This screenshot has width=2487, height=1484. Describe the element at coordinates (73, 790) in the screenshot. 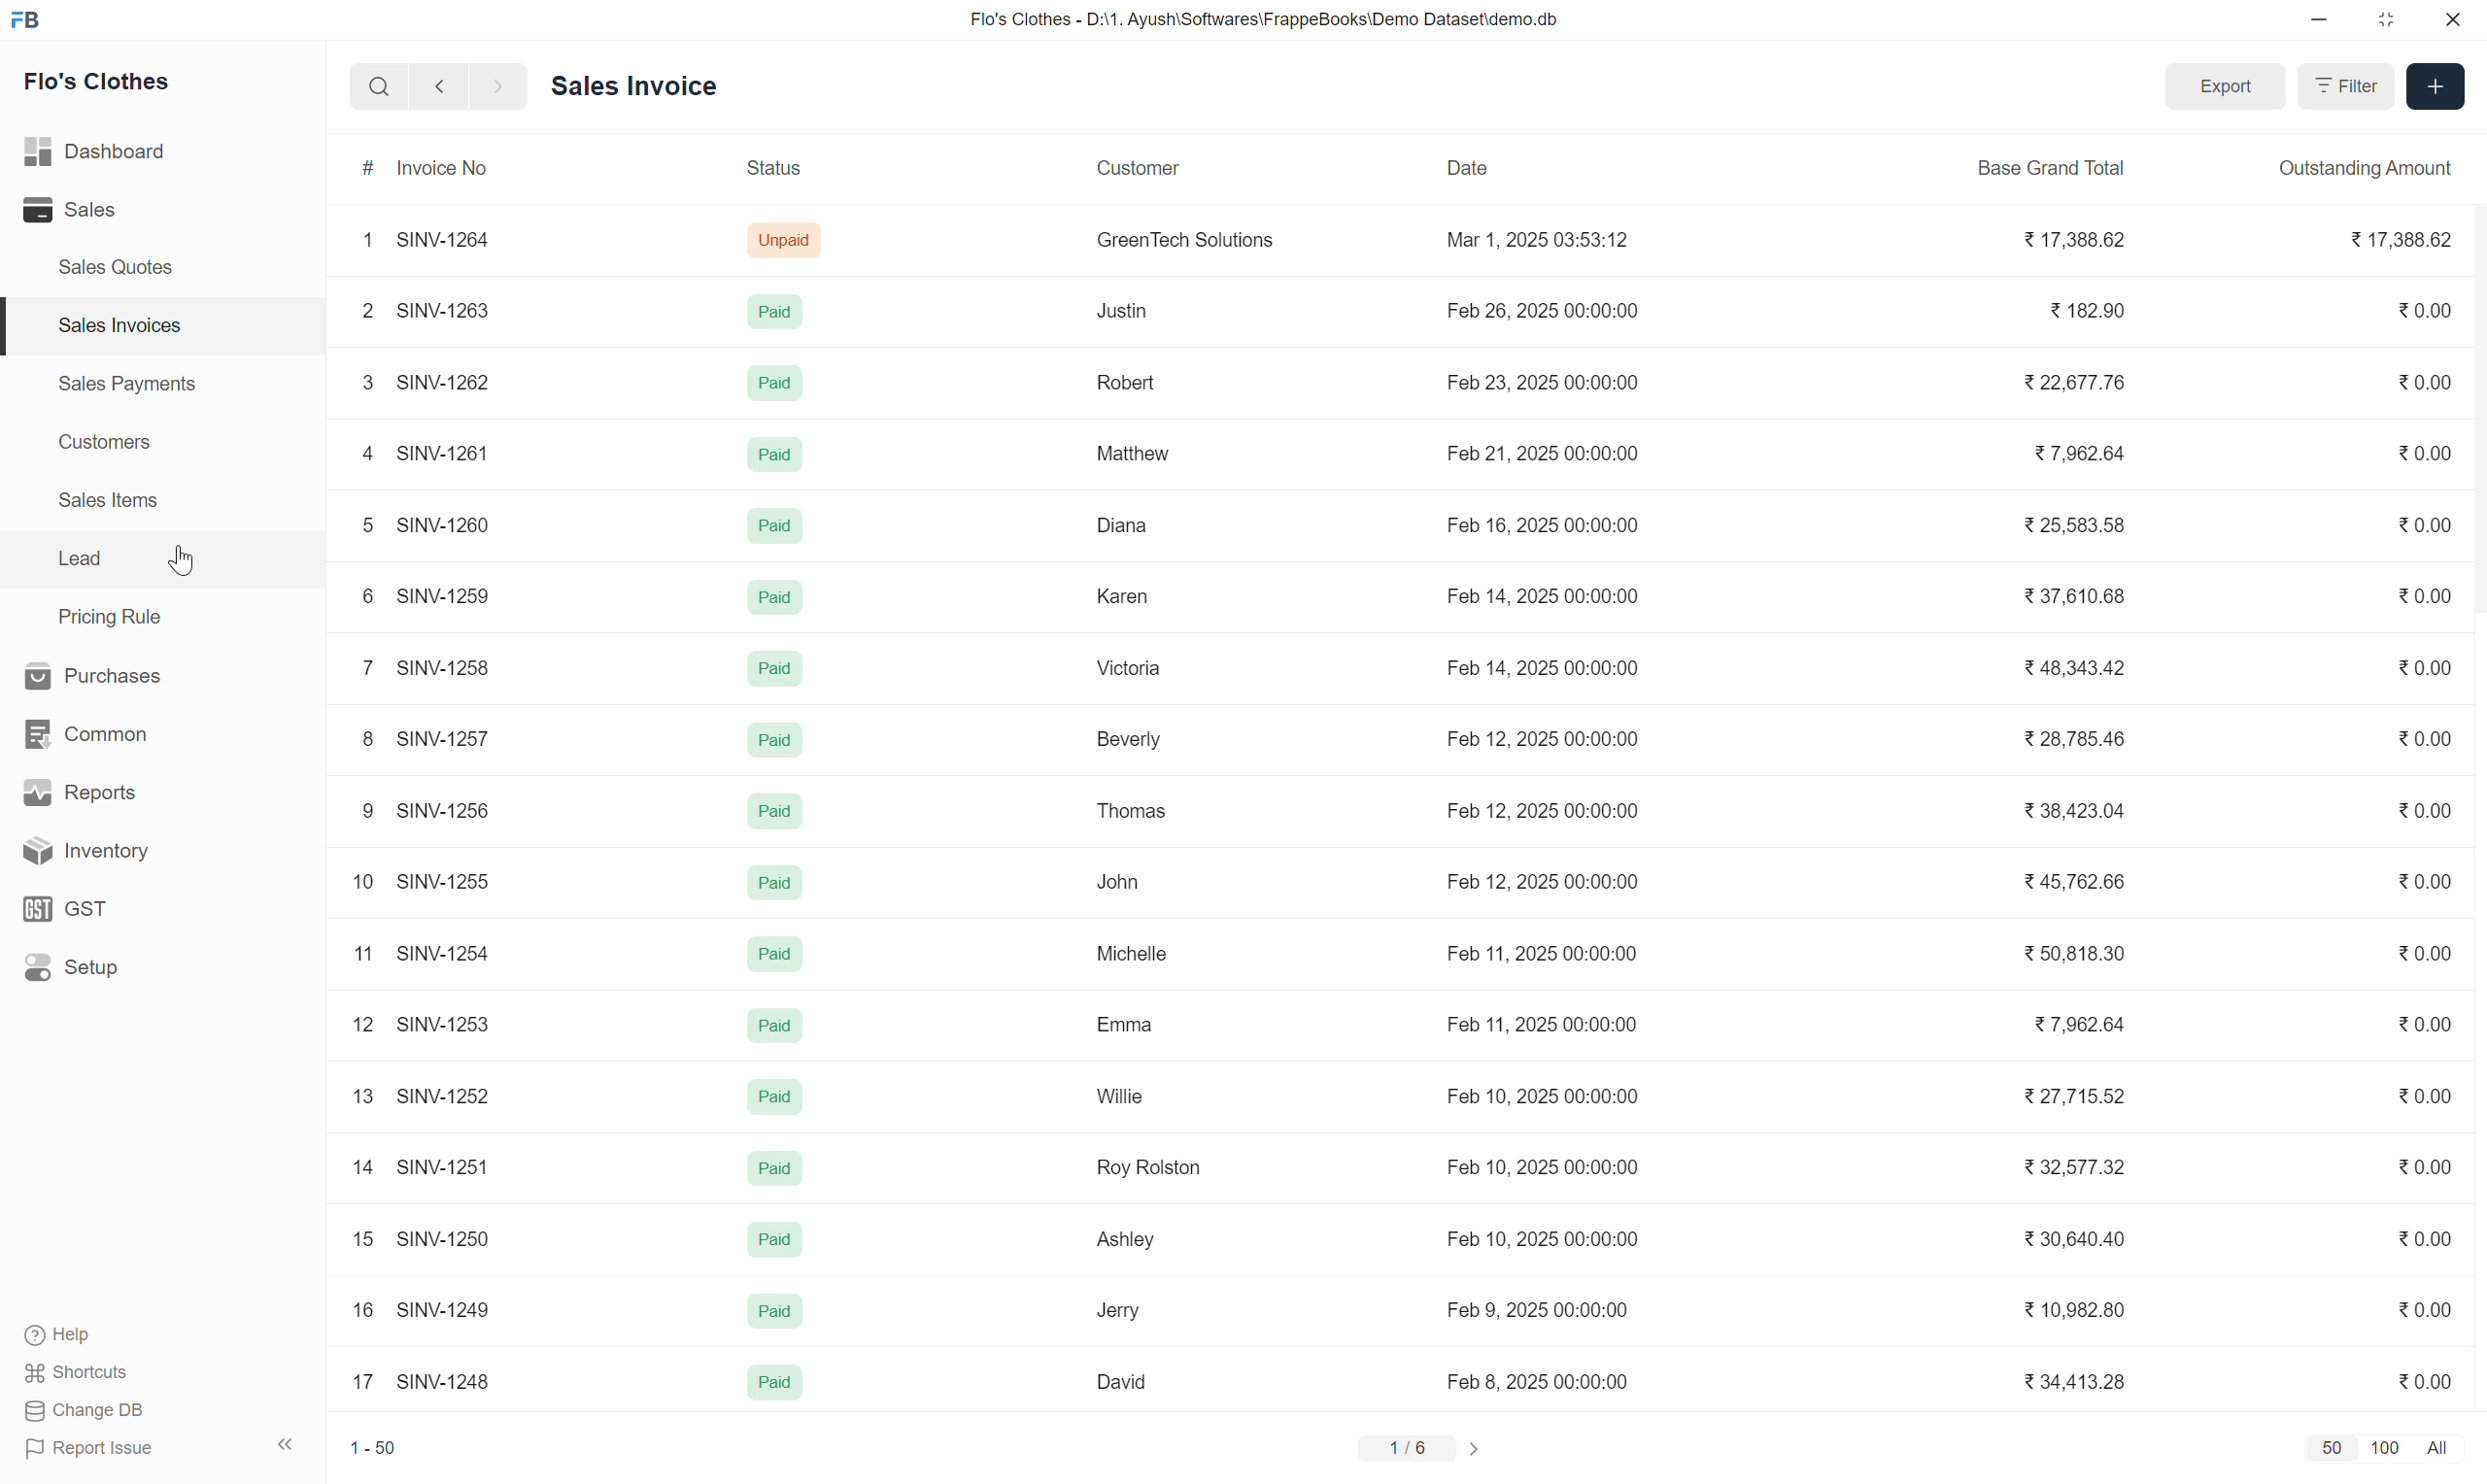

I see ` Reports` at that location.